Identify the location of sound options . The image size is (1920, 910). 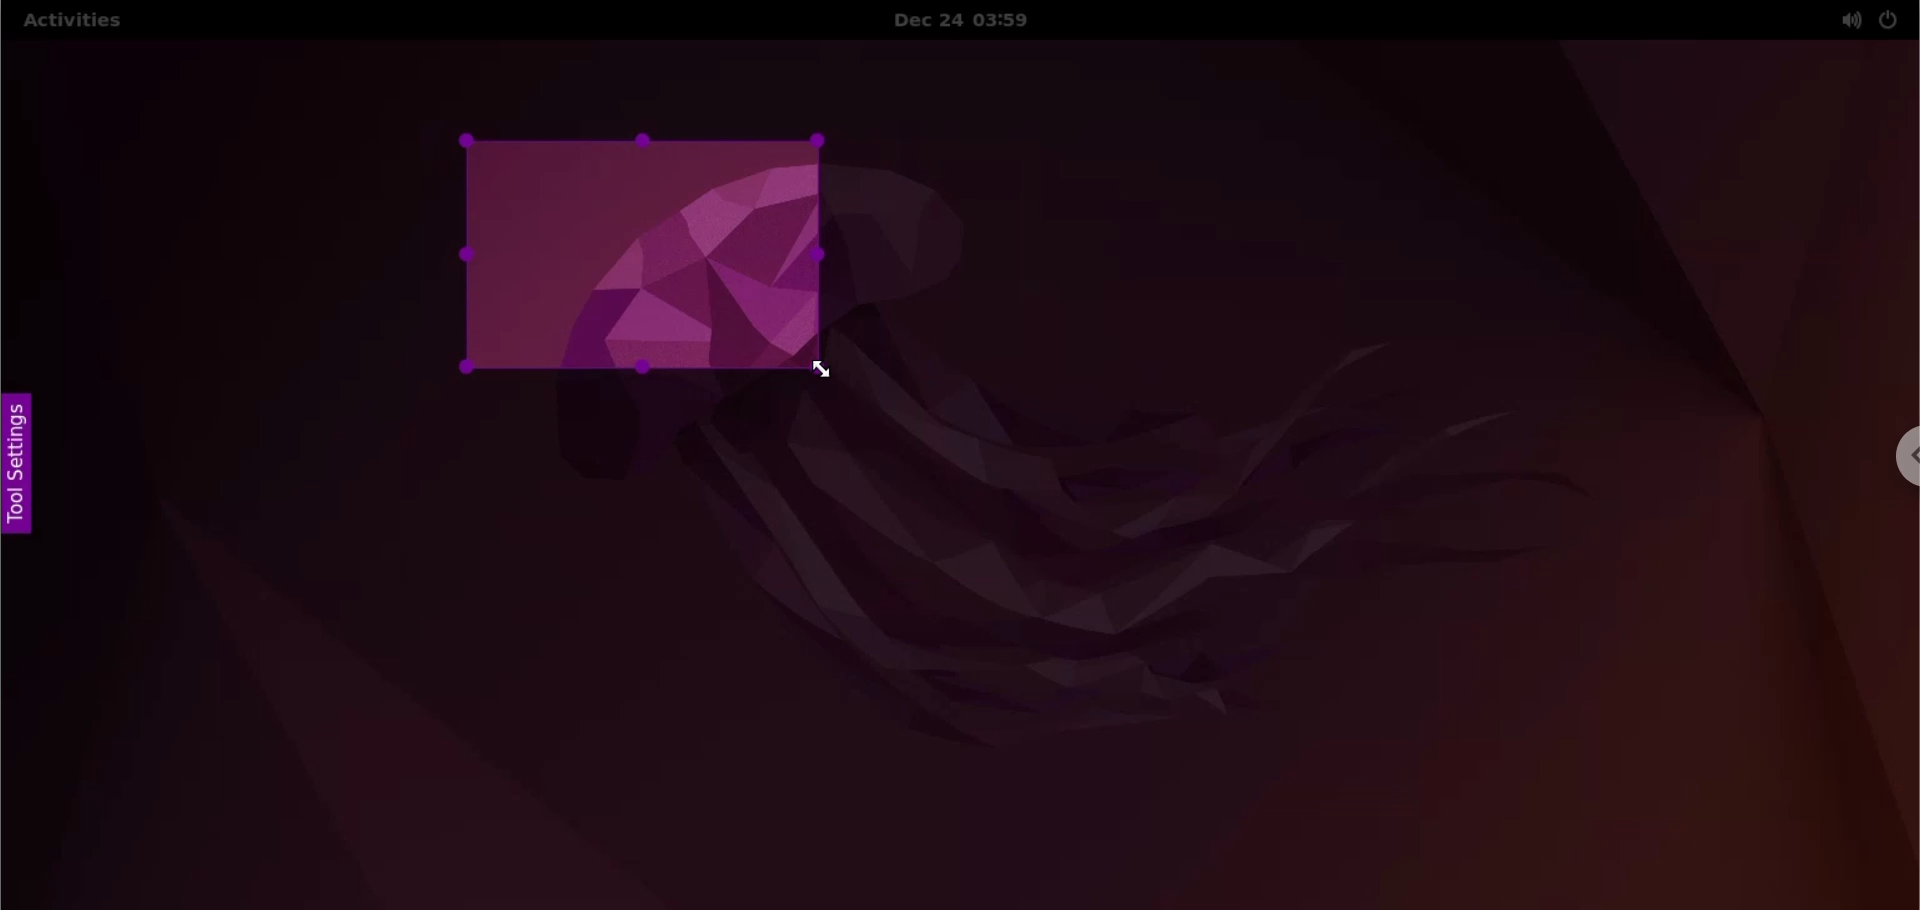
(1847, 21).